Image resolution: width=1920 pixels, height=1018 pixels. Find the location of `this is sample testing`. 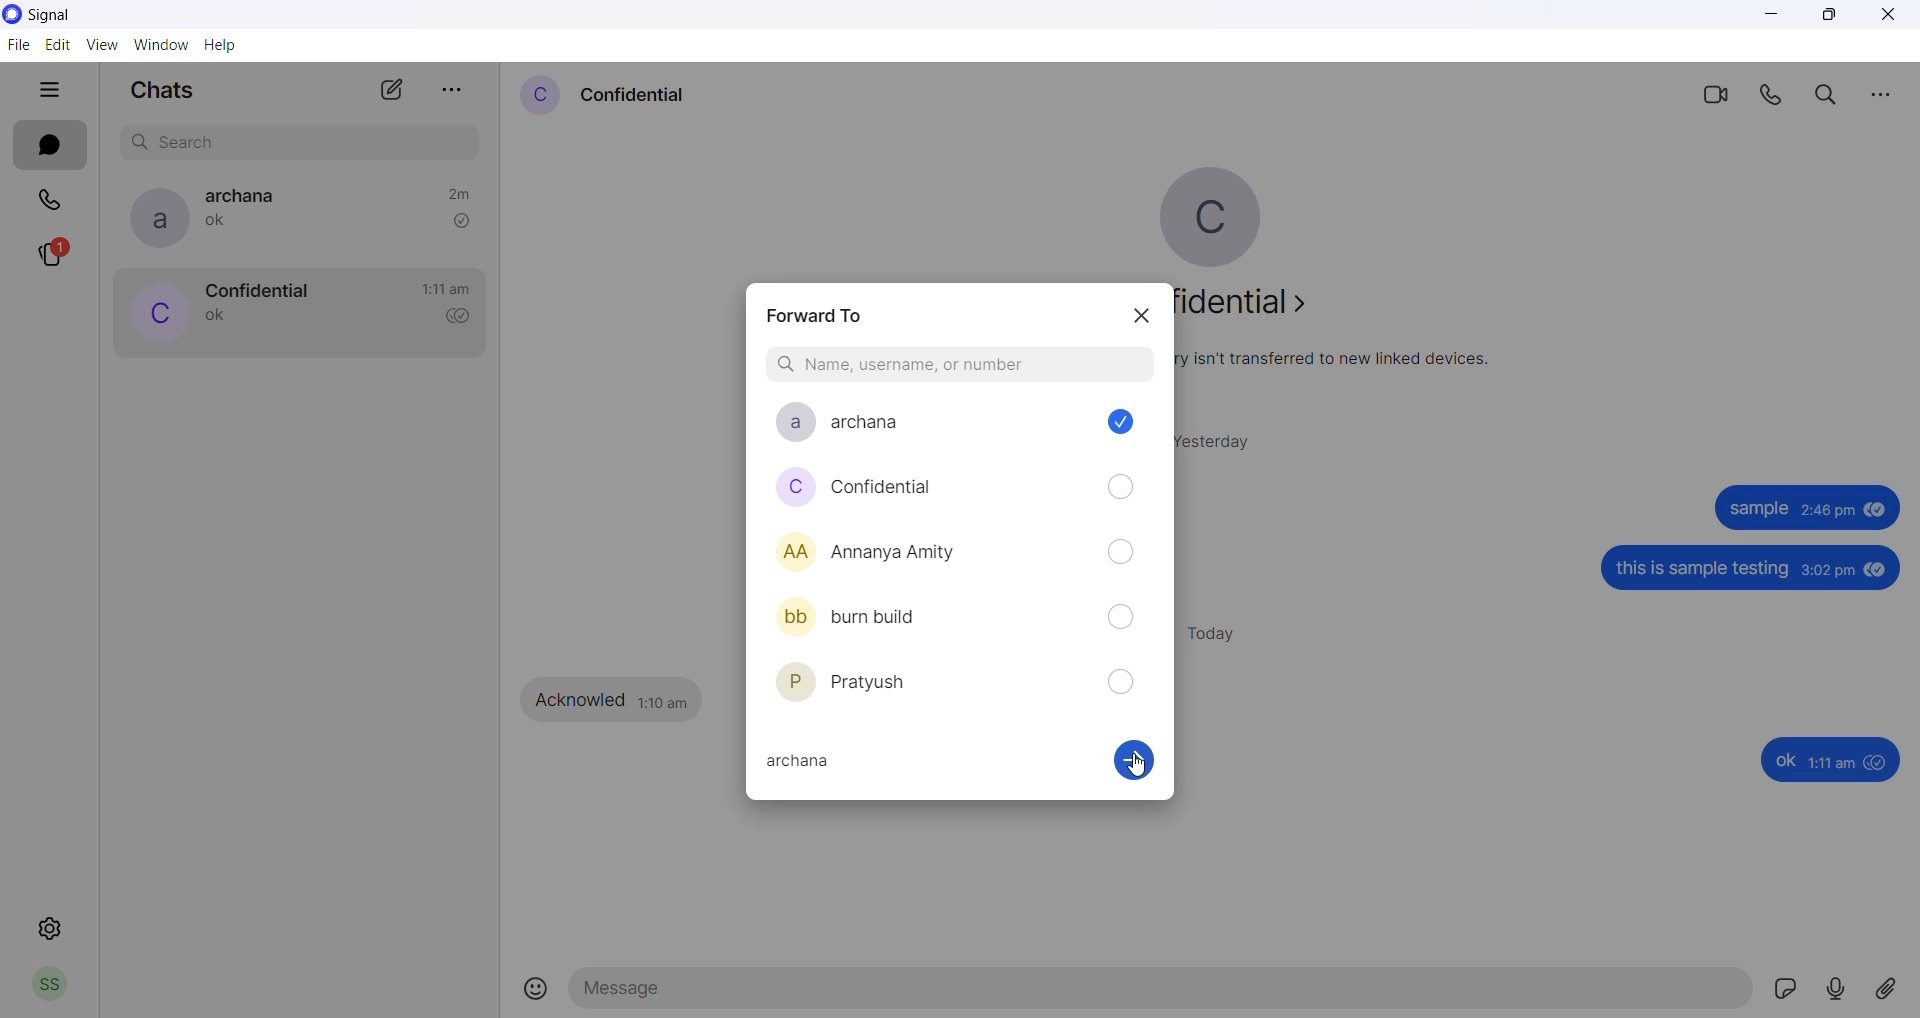

this is sample testing is located at coordinates (1706, 571).